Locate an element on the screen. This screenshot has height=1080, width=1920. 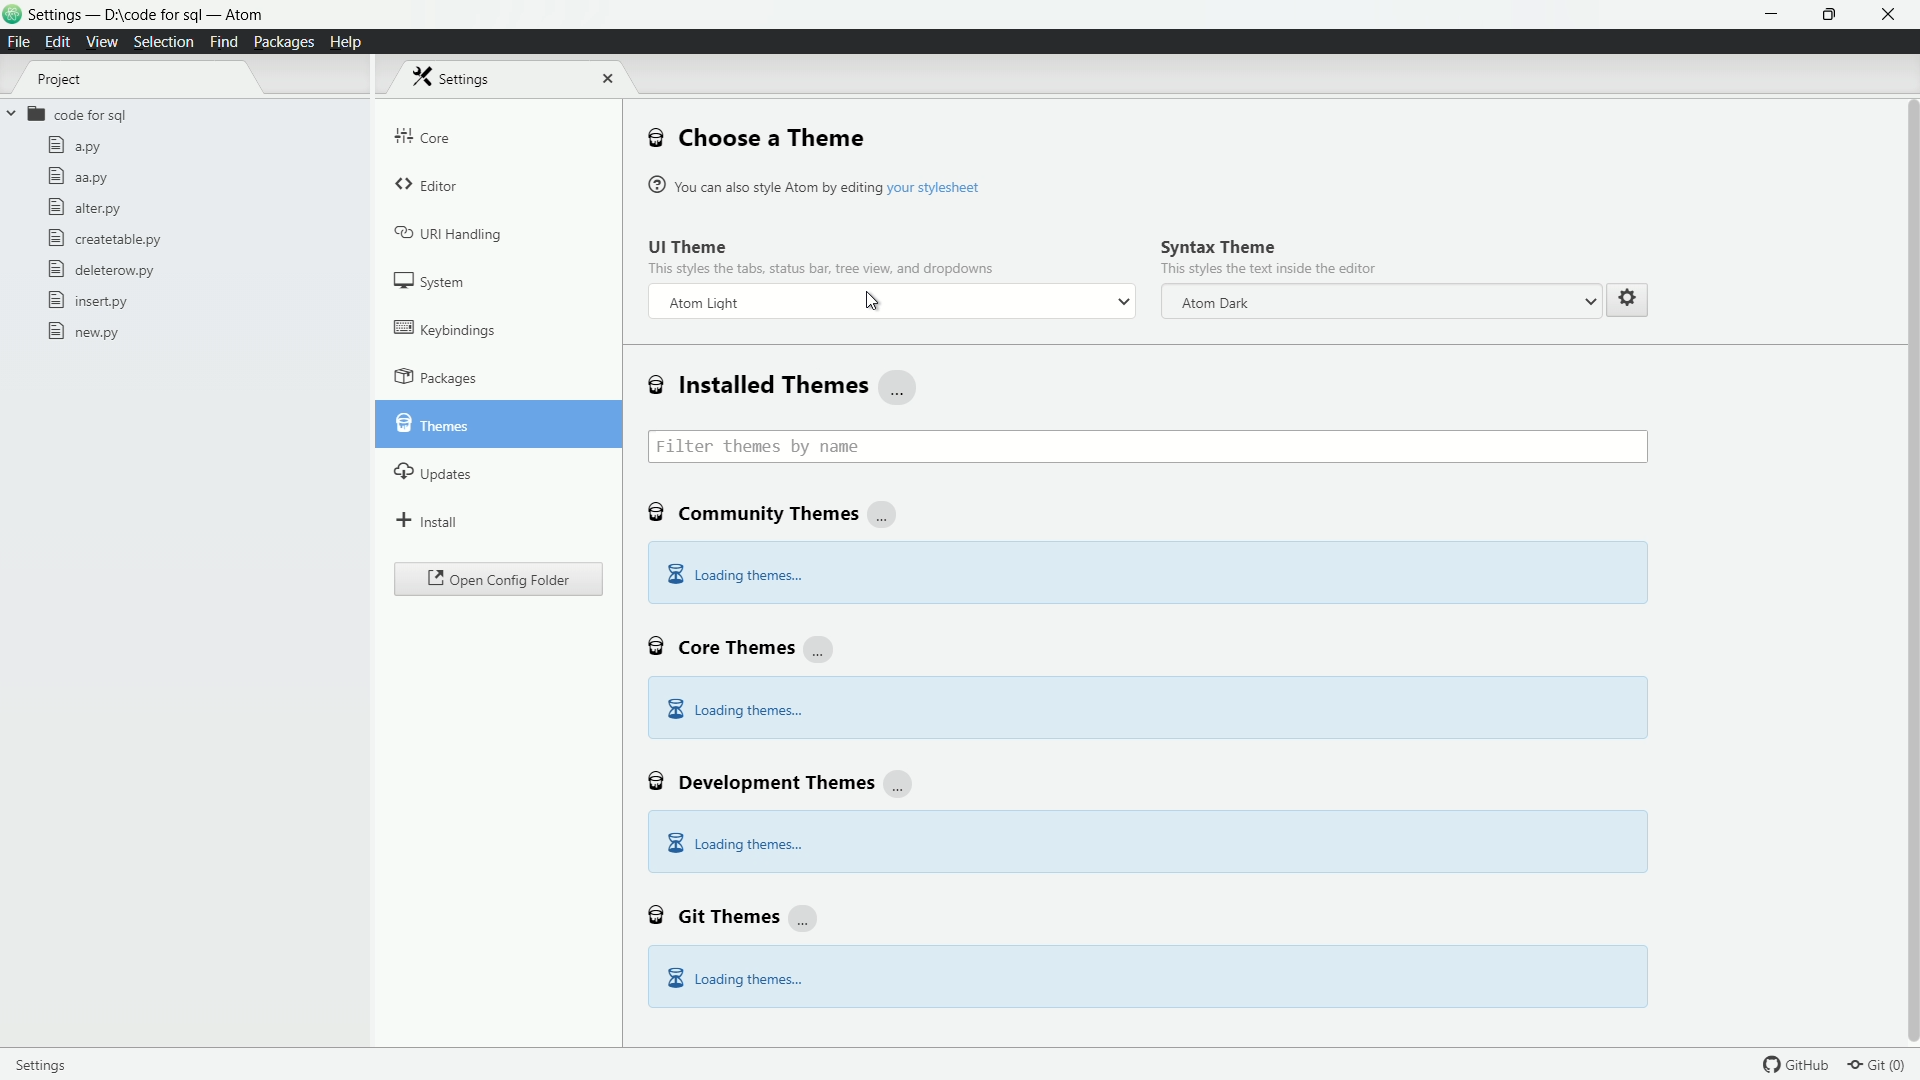
alter.py file is located at coordinates (83, 207).